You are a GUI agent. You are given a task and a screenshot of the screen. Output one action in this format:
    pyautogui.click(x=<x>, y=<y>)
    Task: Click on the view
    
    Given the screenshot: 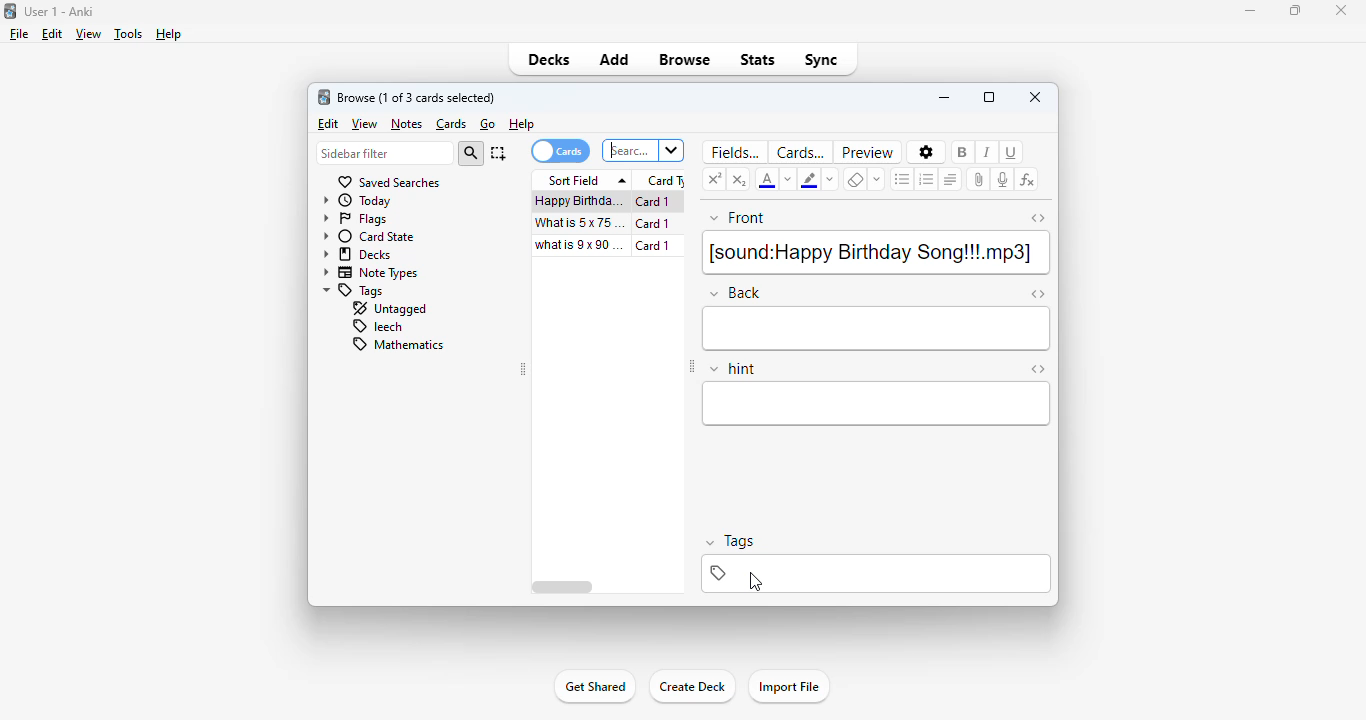 What is the action you would take?
    pyautogui.click(x=365, y=124)
    